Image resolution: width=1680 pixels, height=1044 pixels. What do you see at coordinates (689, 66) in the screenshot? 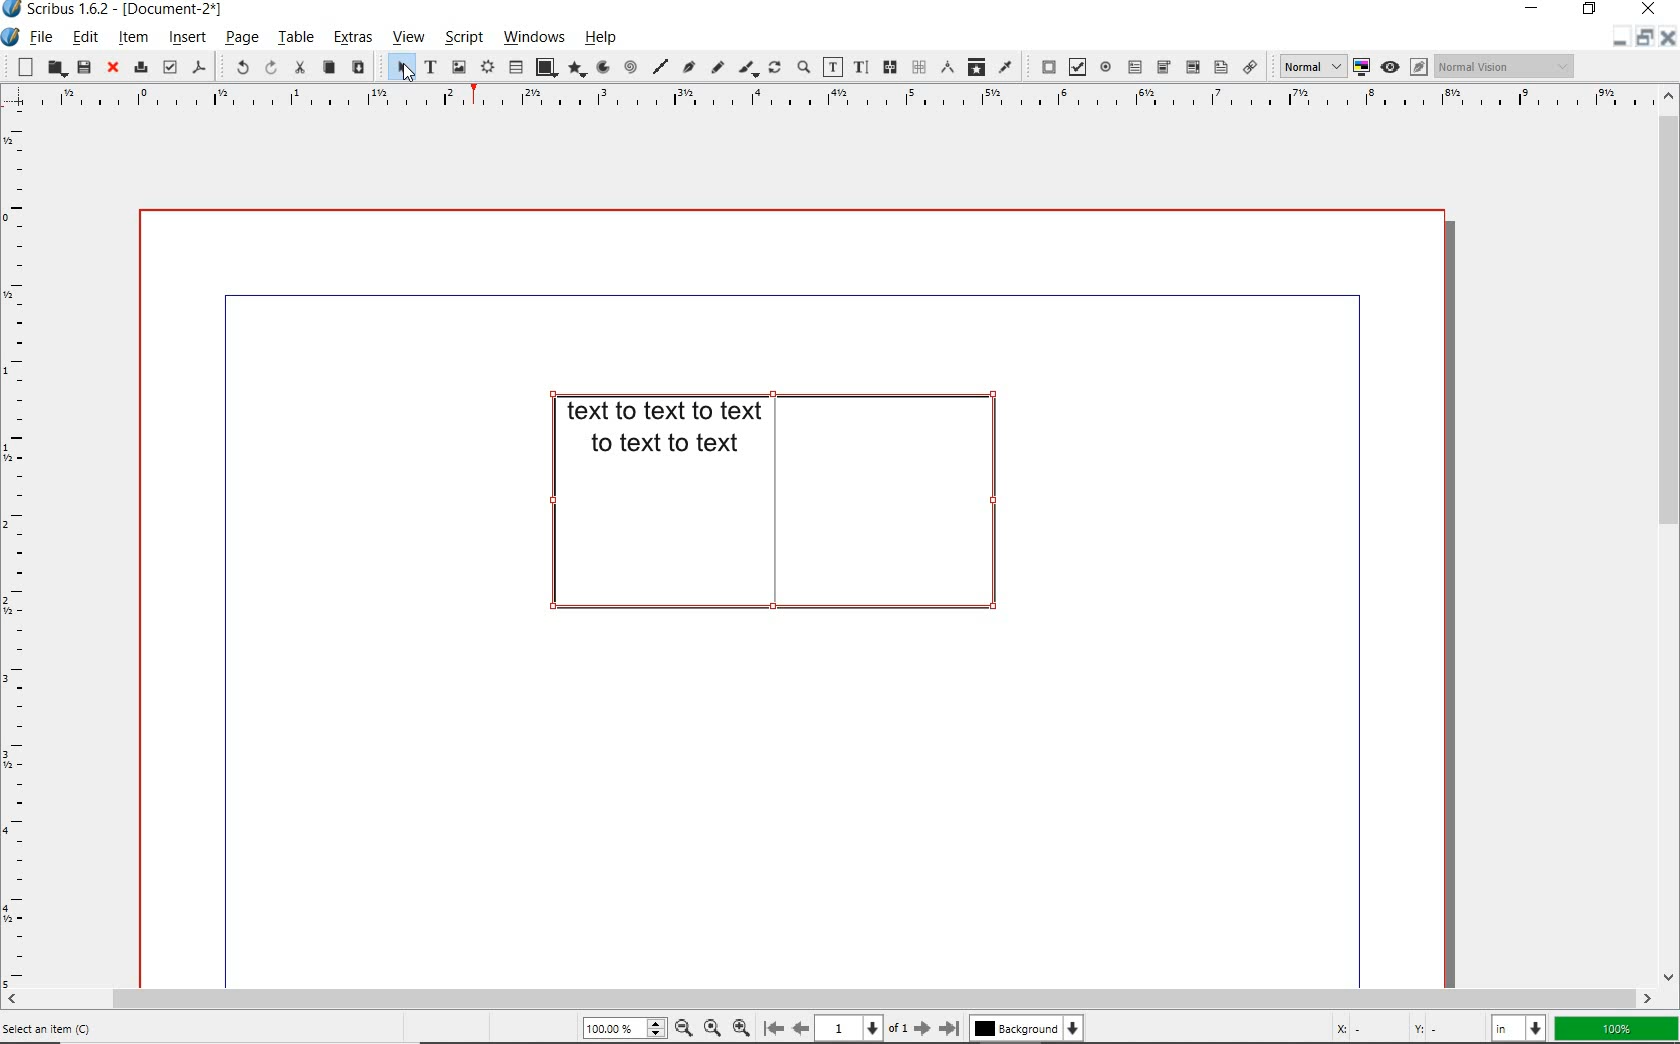
I see `Bezier curve` at bounding box center [689, 66].